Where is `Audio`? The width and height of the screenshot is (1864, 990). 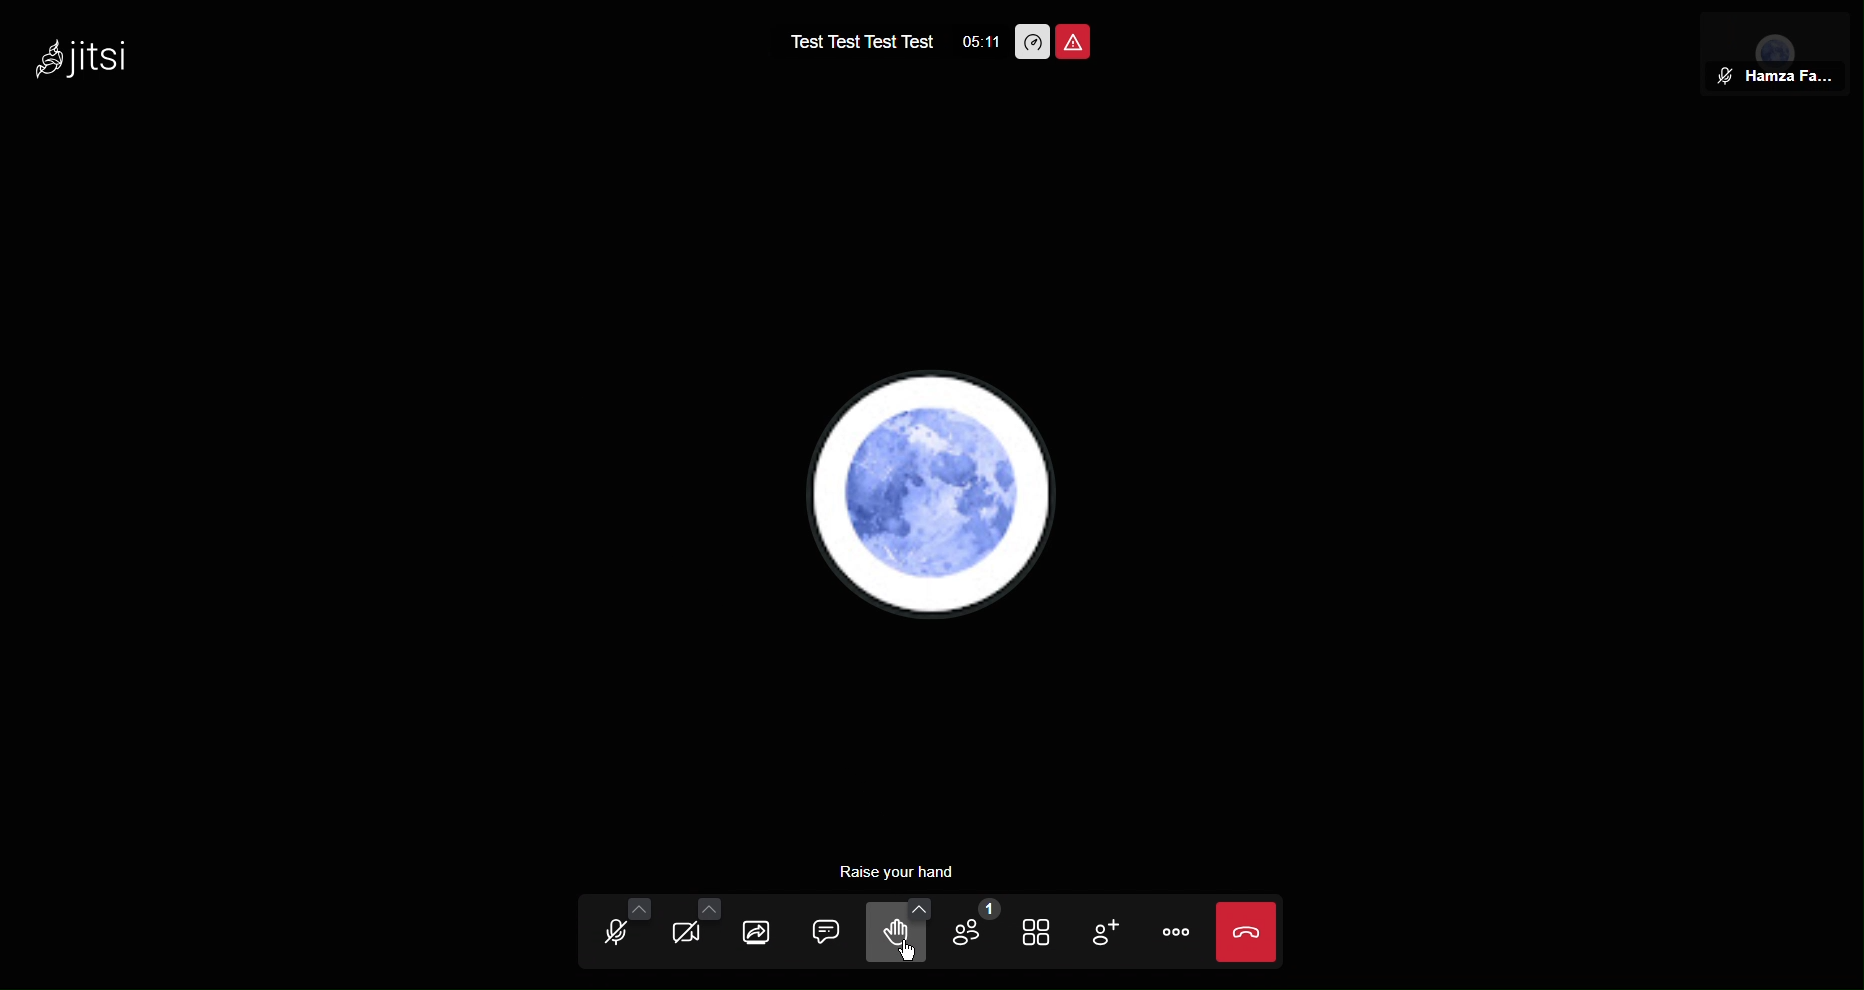 Audio is located at coordinates (617, 929).